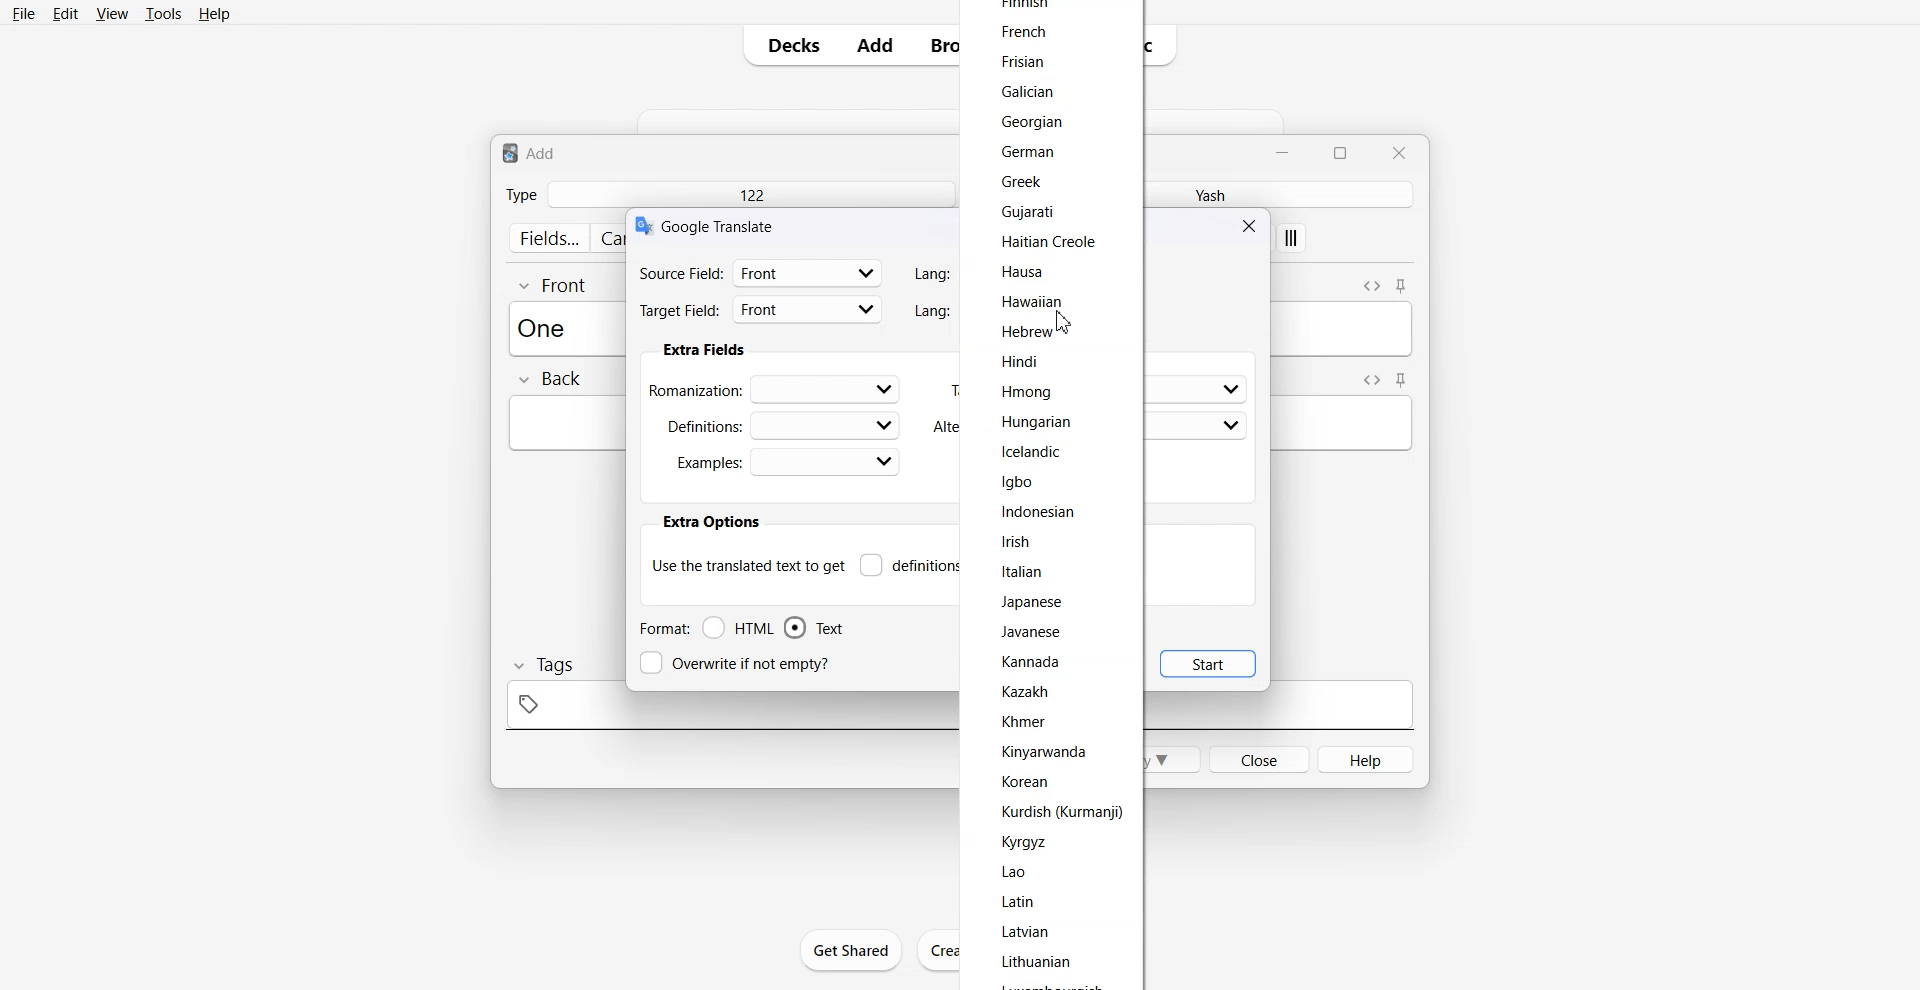 Image resolution: width=1920 pixels, height=990 pixels. What do you see at coordinates (761, 312) in the screenshot?
I see `Target Field` at bounding box center [761, 312].